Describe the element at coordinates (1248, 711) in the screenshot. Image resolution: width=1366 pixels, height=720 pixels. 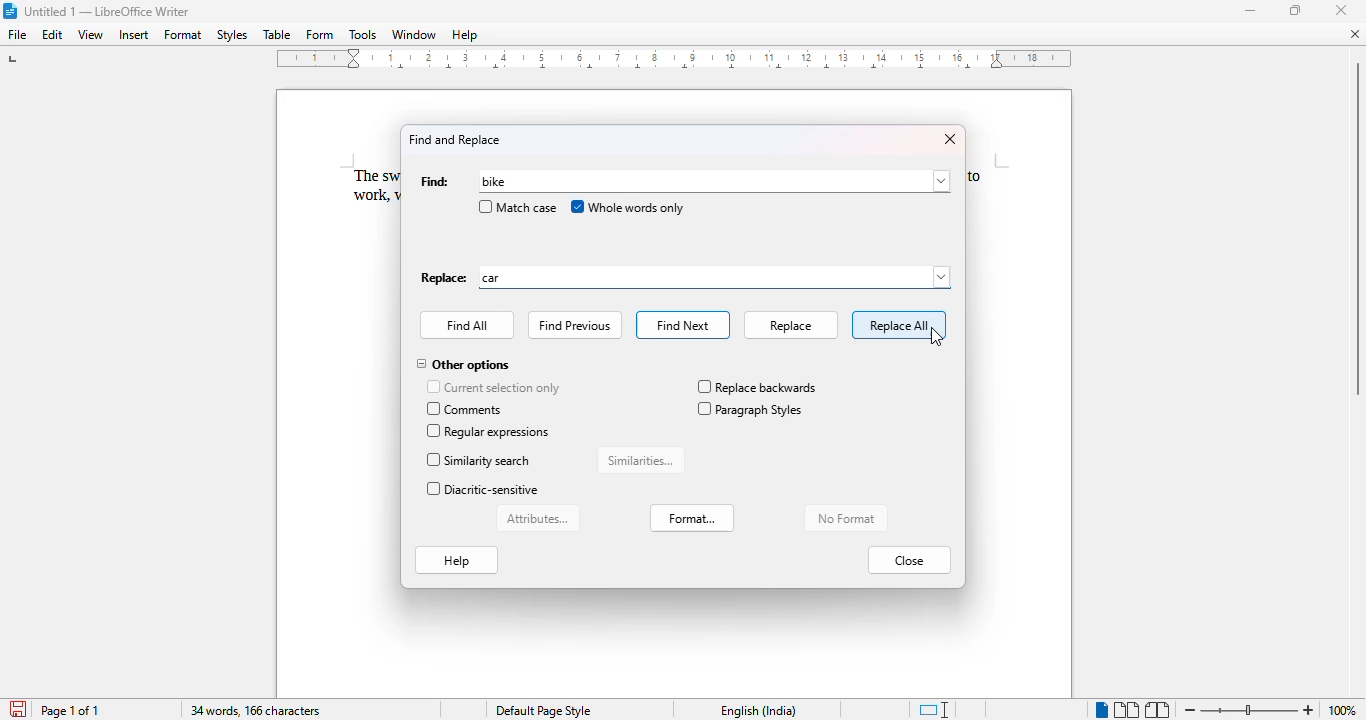
I see `Change zoom levele` at that location.